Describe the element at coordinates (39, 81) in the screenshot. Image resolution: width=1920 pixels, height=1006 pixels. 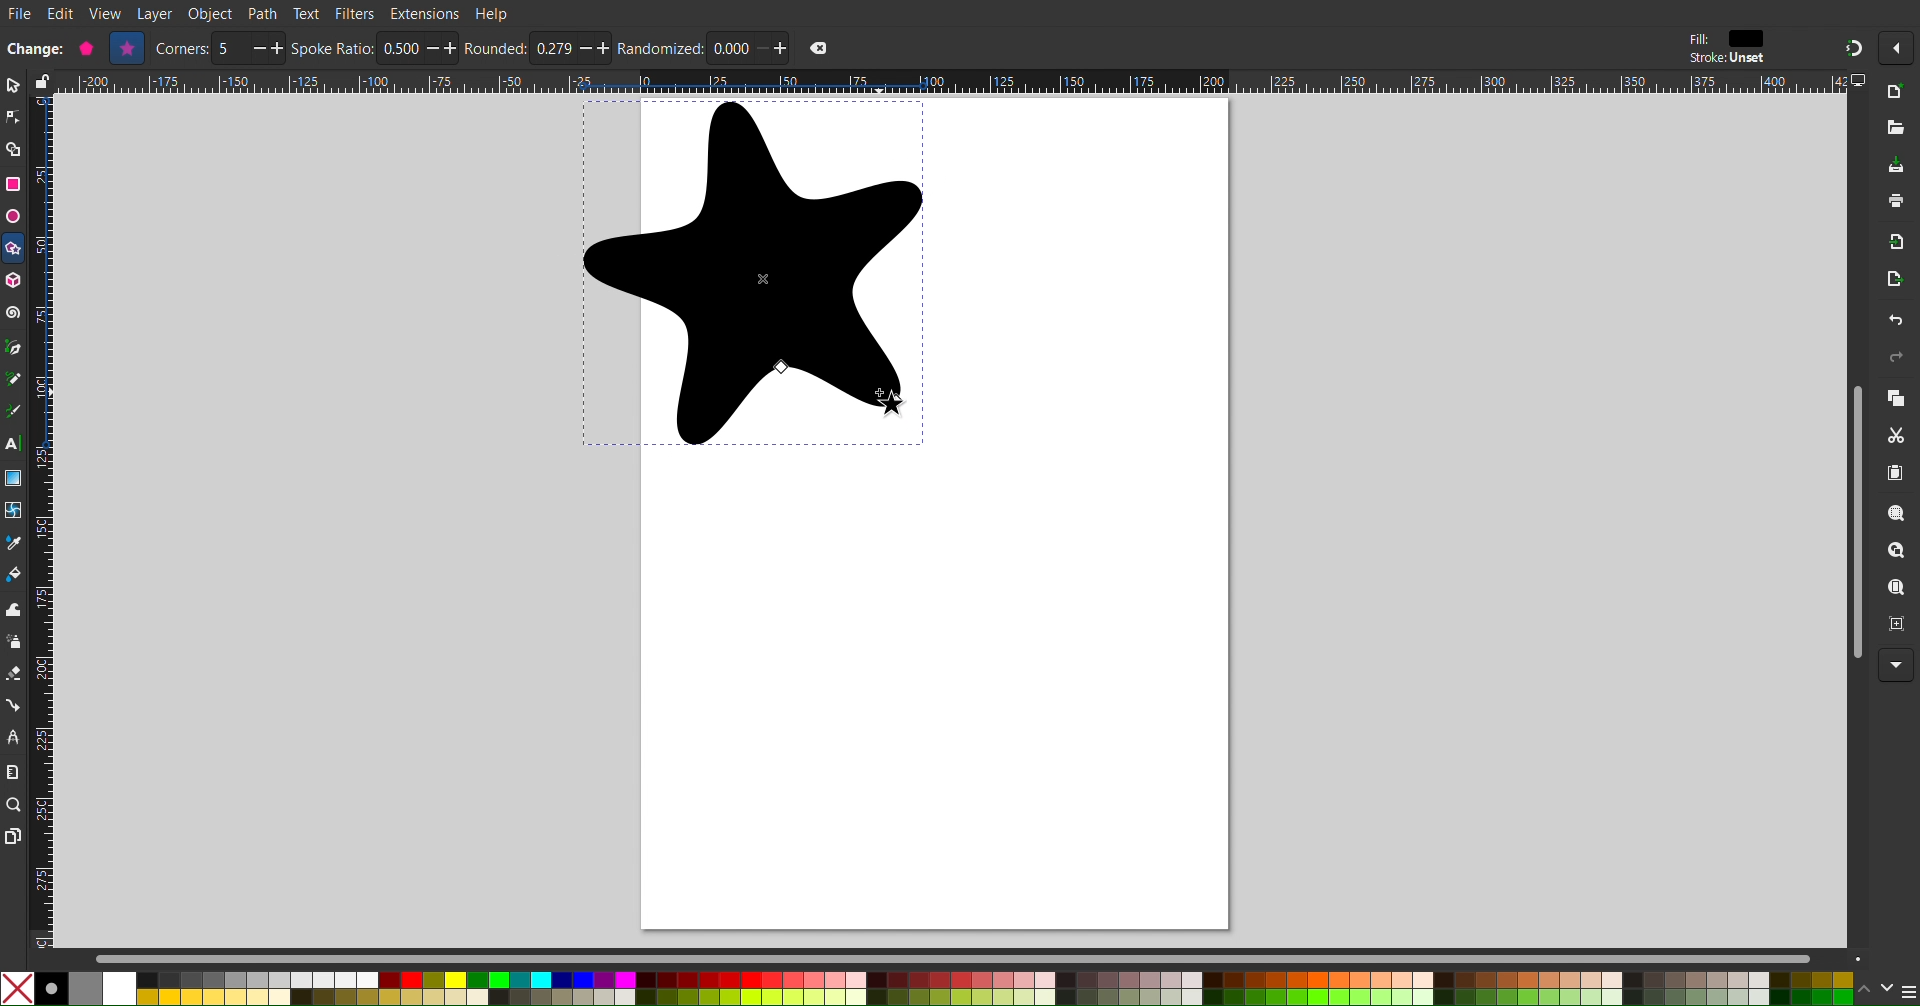
I see `lock` at that location.